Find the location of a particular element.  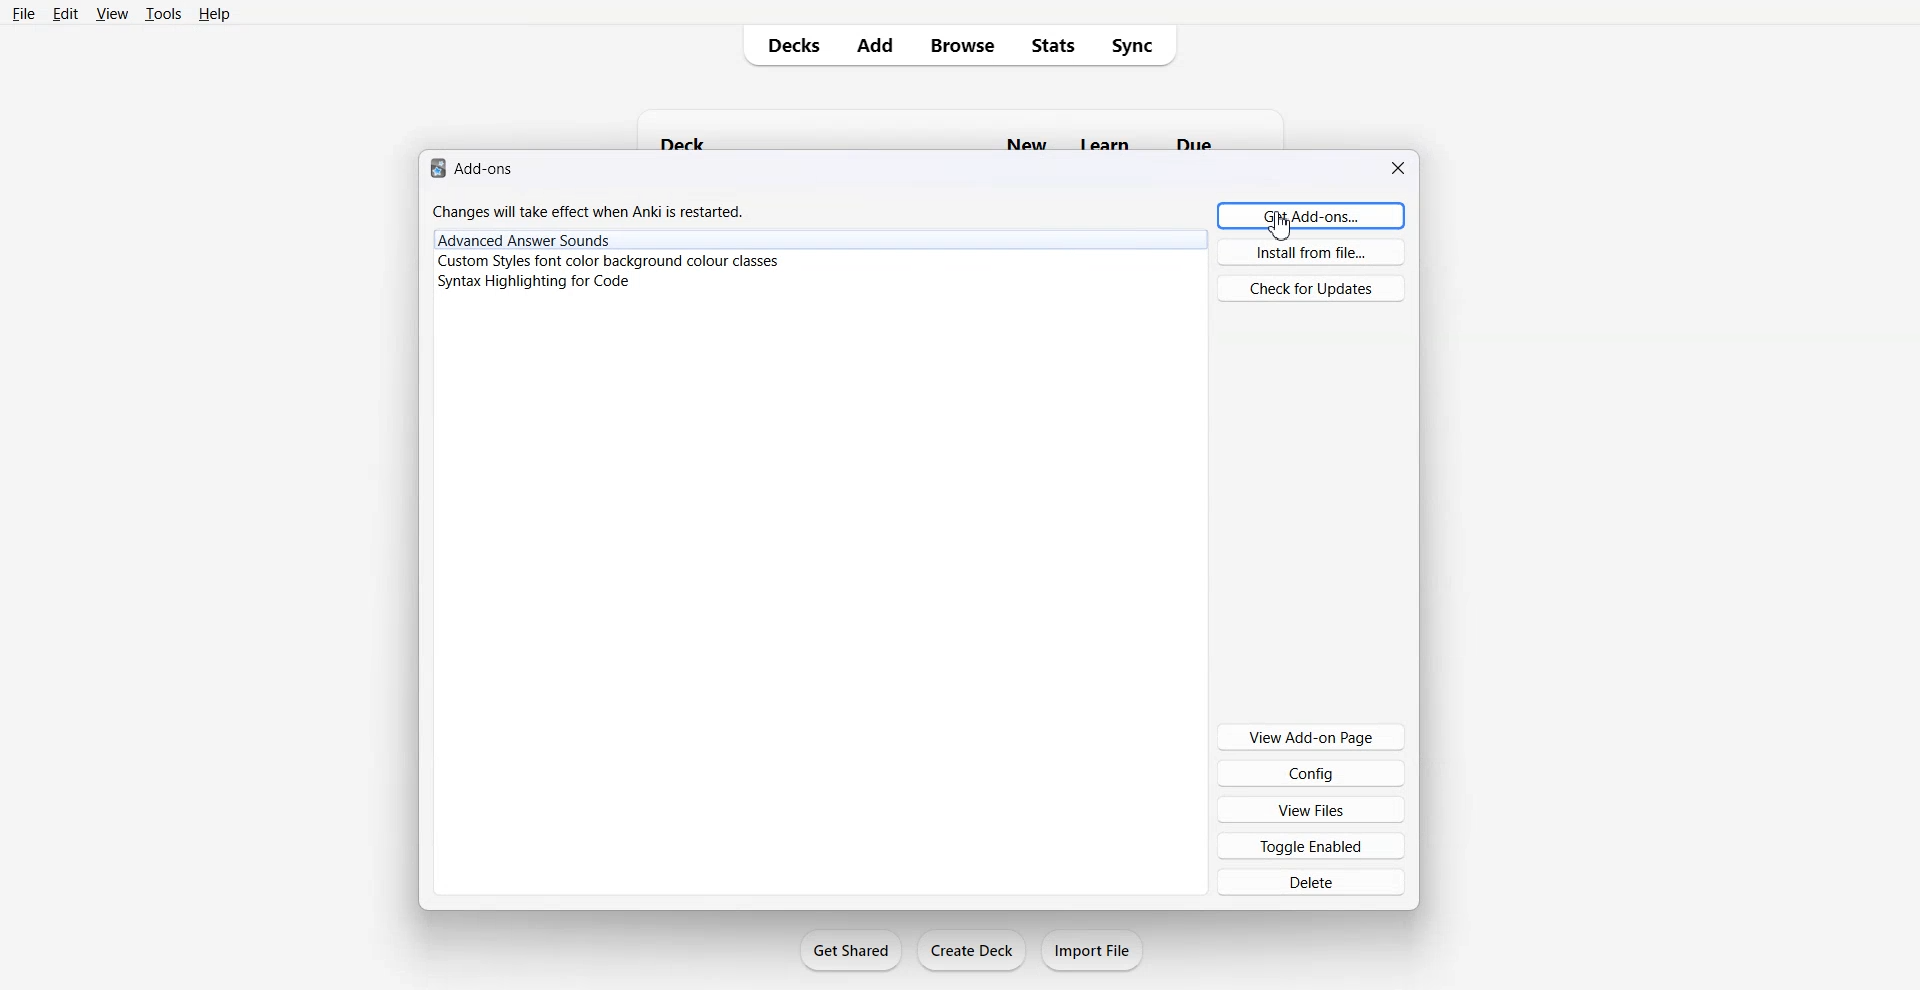

Get Shared is located at coordinates (852, 950).